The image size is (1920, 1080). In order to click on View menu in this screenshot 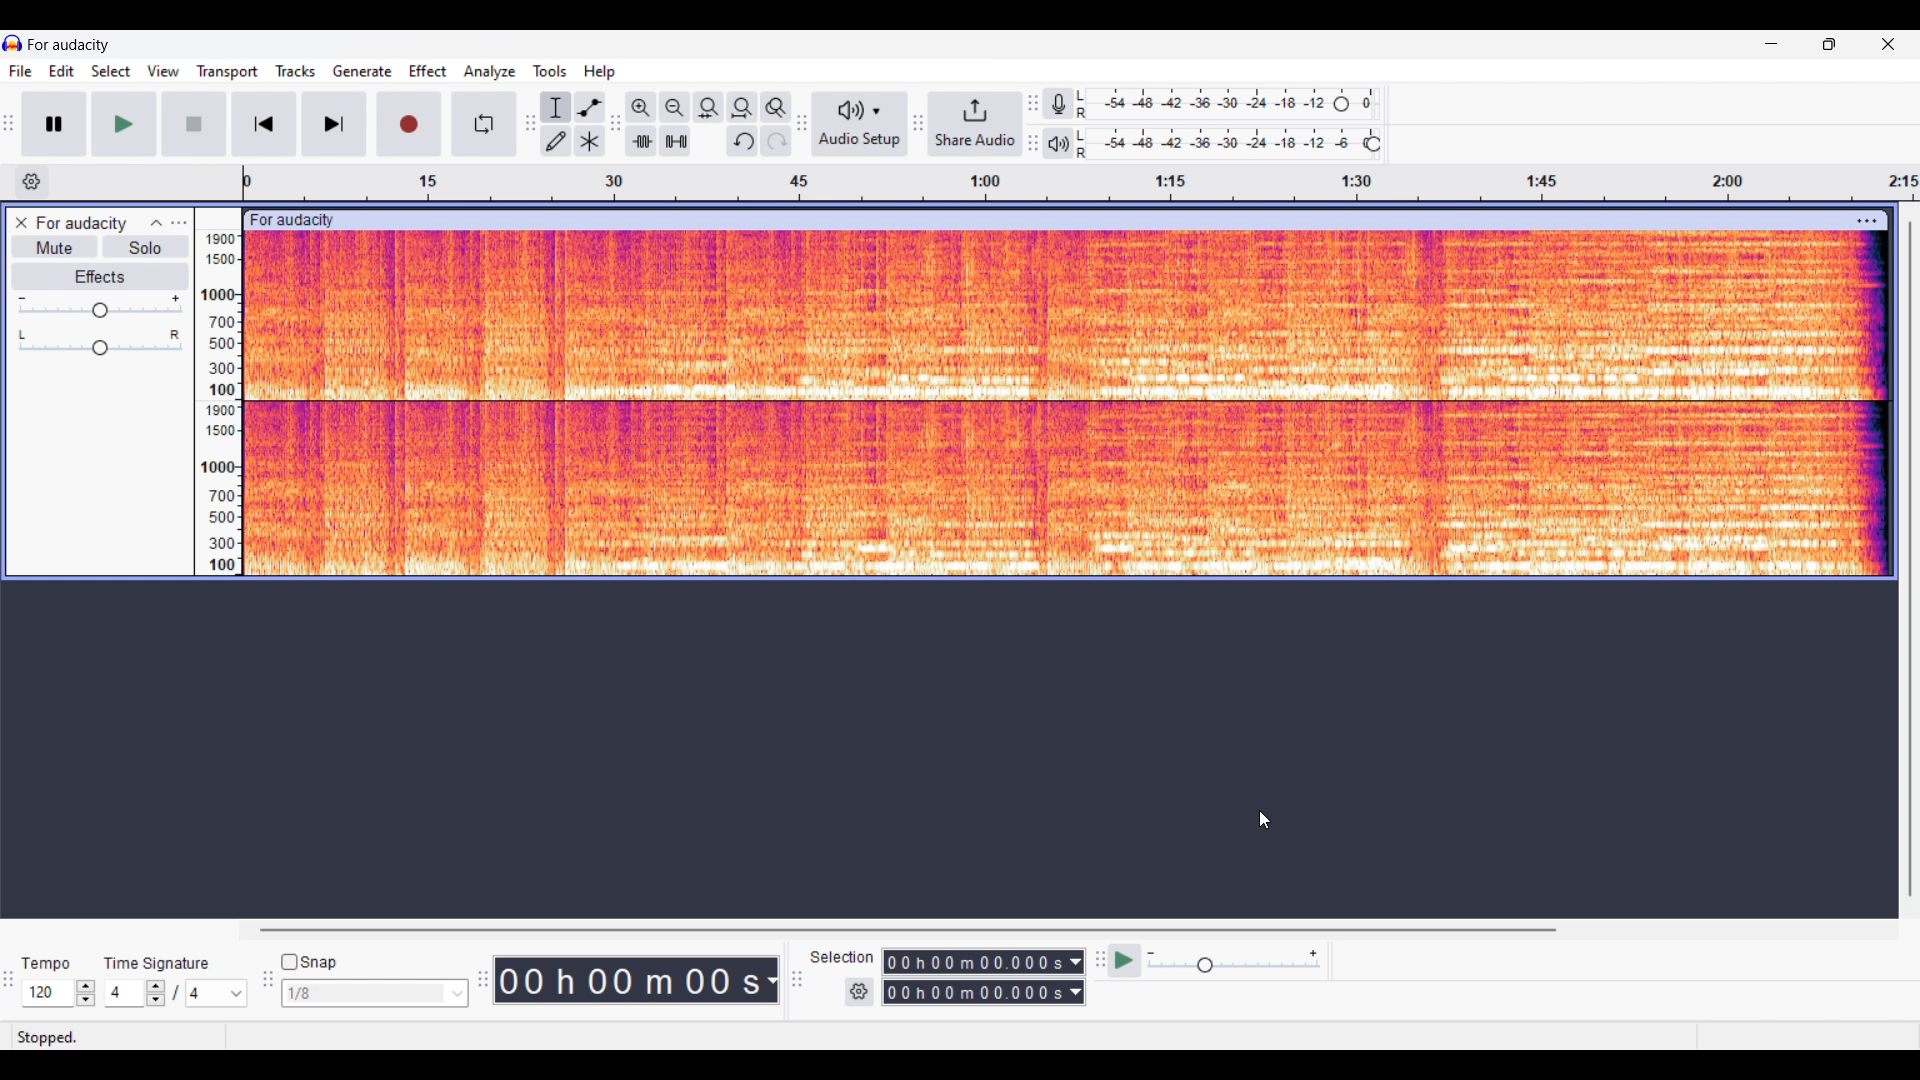, I will do `click(163, 71)`.